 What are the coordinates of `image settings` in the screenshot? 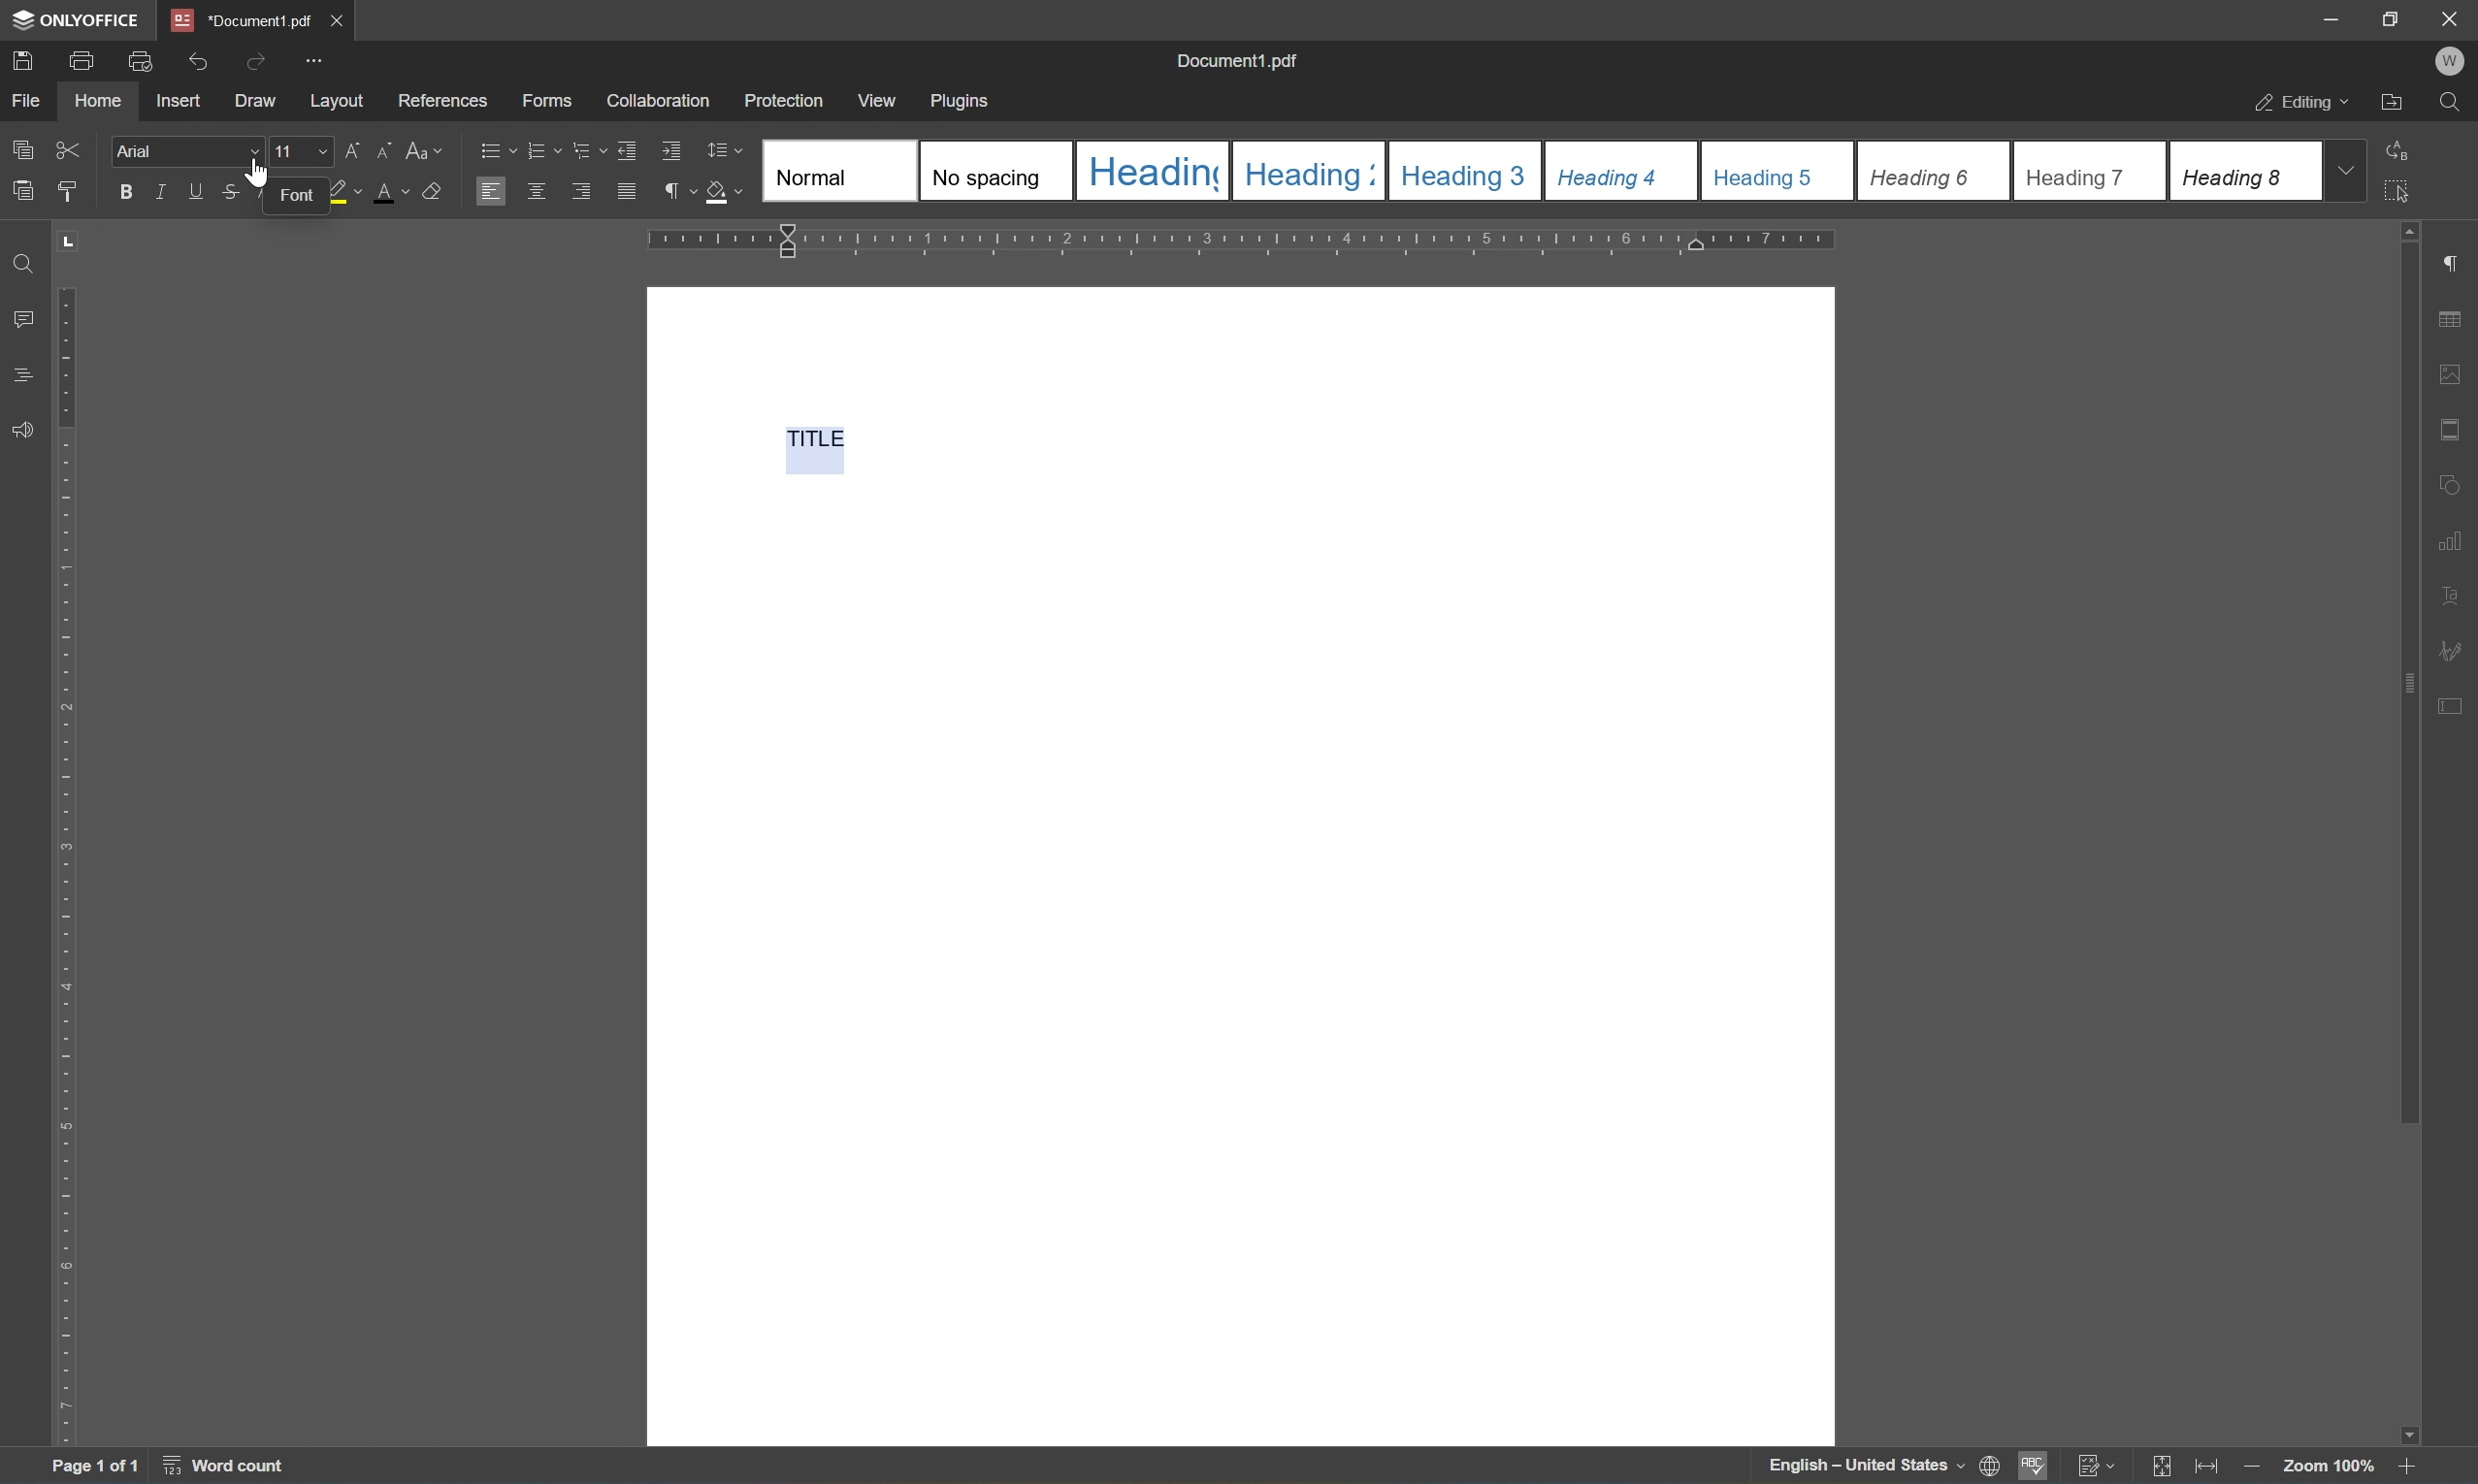 It's located at (2456, 374).